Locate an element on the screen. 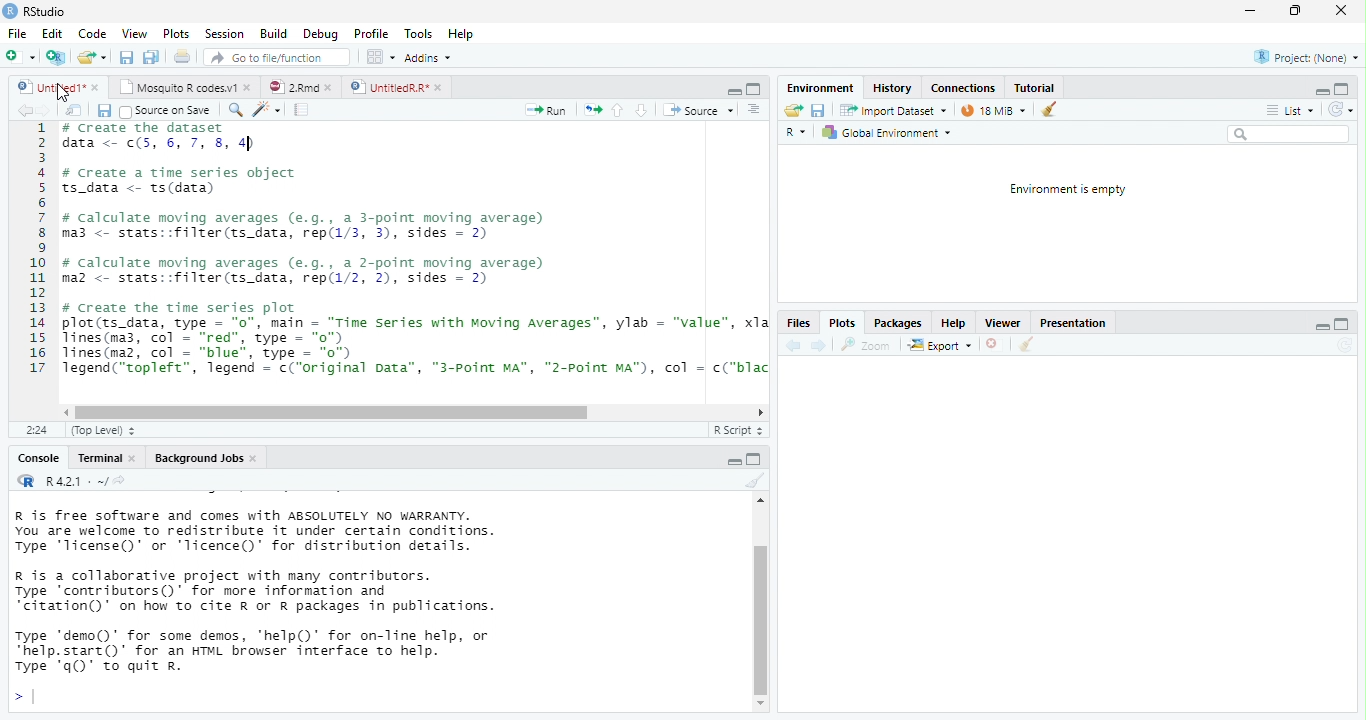  horizontal scrollbar is located at coordinates (332, 412).